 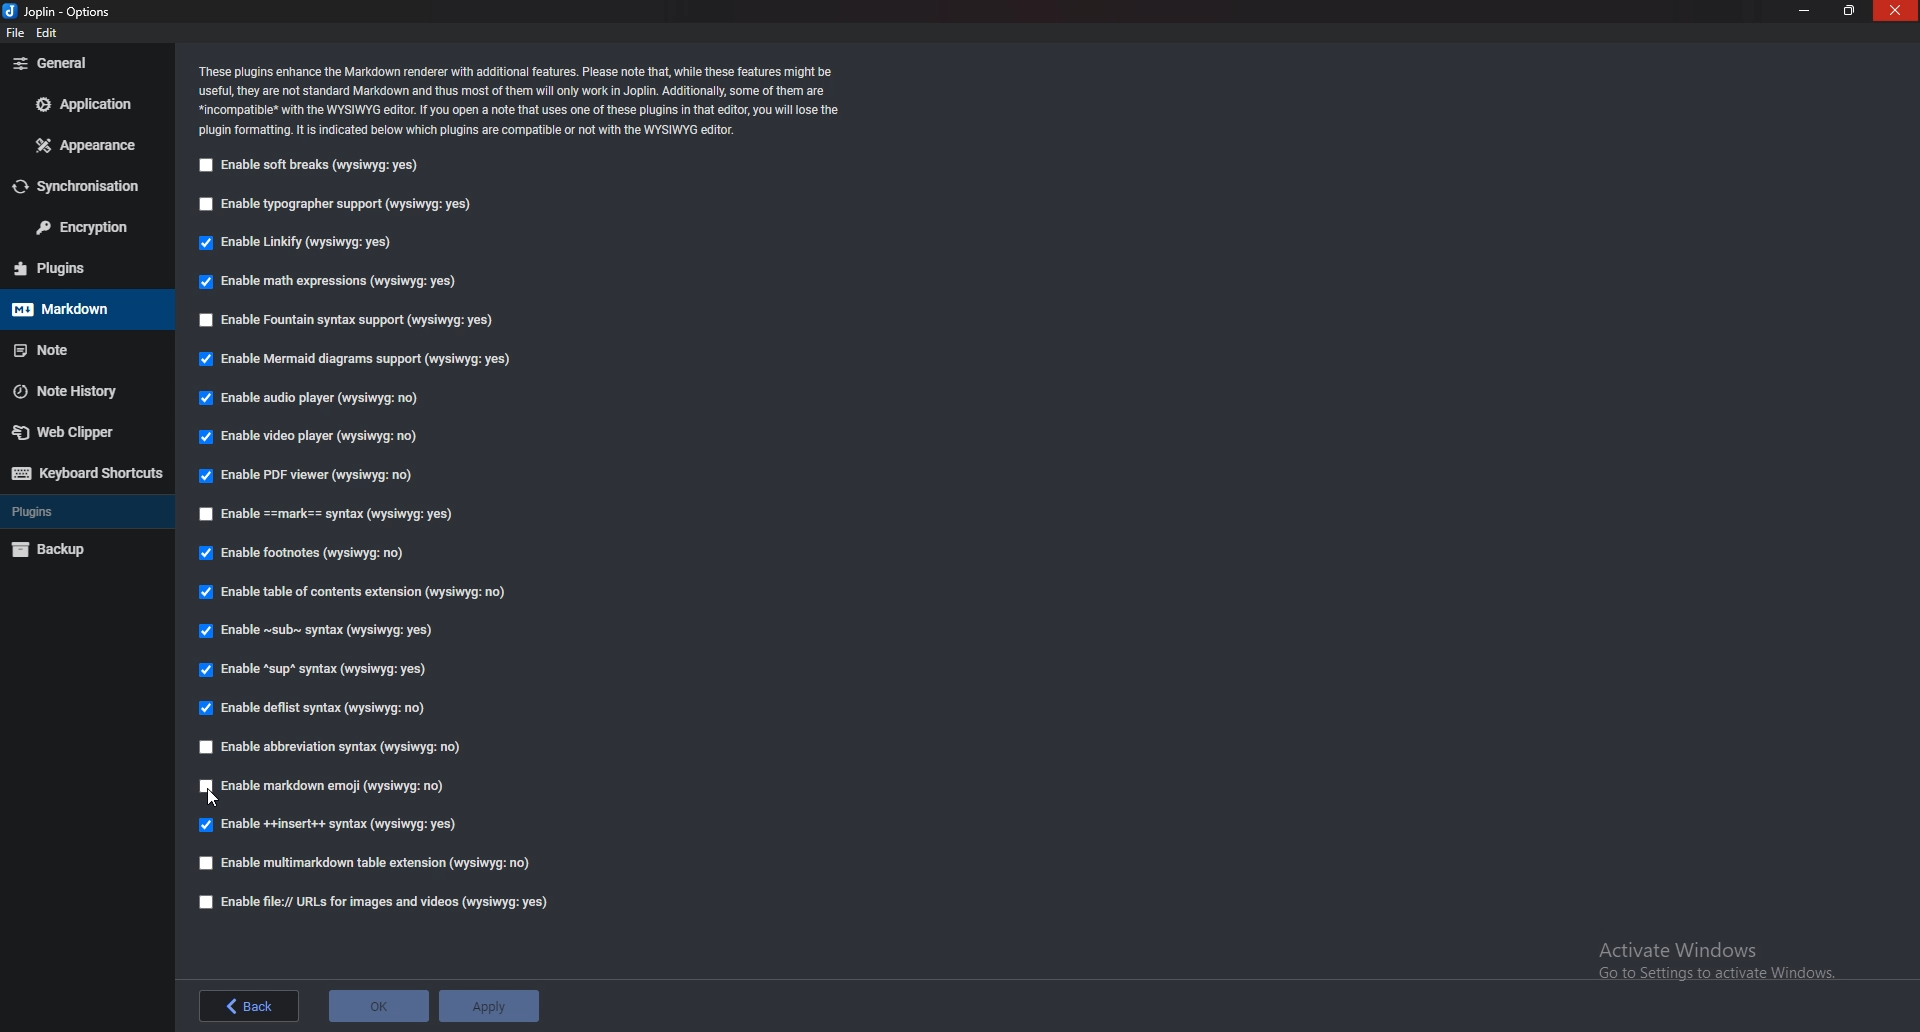 What do you see at coordinates (84, 475) in the screenshot?
I see `Keyboard shortcuts` at bounding box center [84, 475].